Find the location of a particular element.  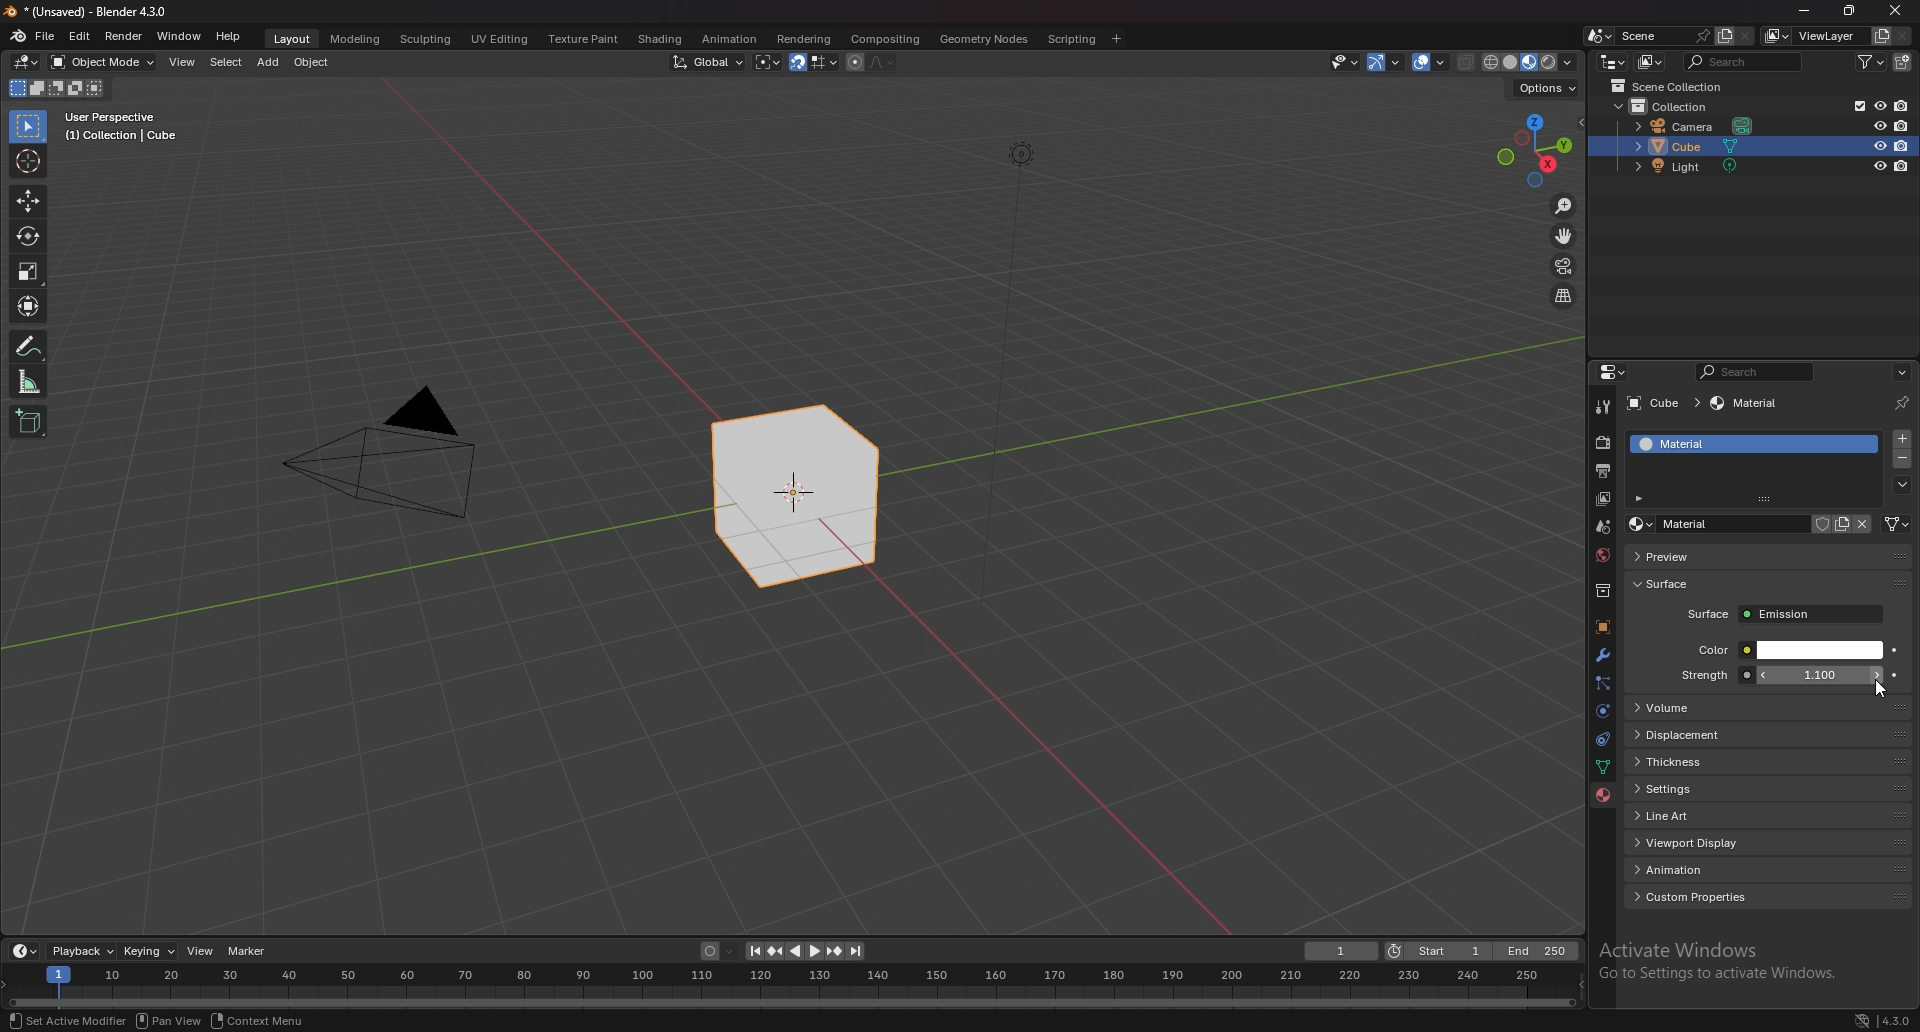

animation is located at coordinates (1770, 870).